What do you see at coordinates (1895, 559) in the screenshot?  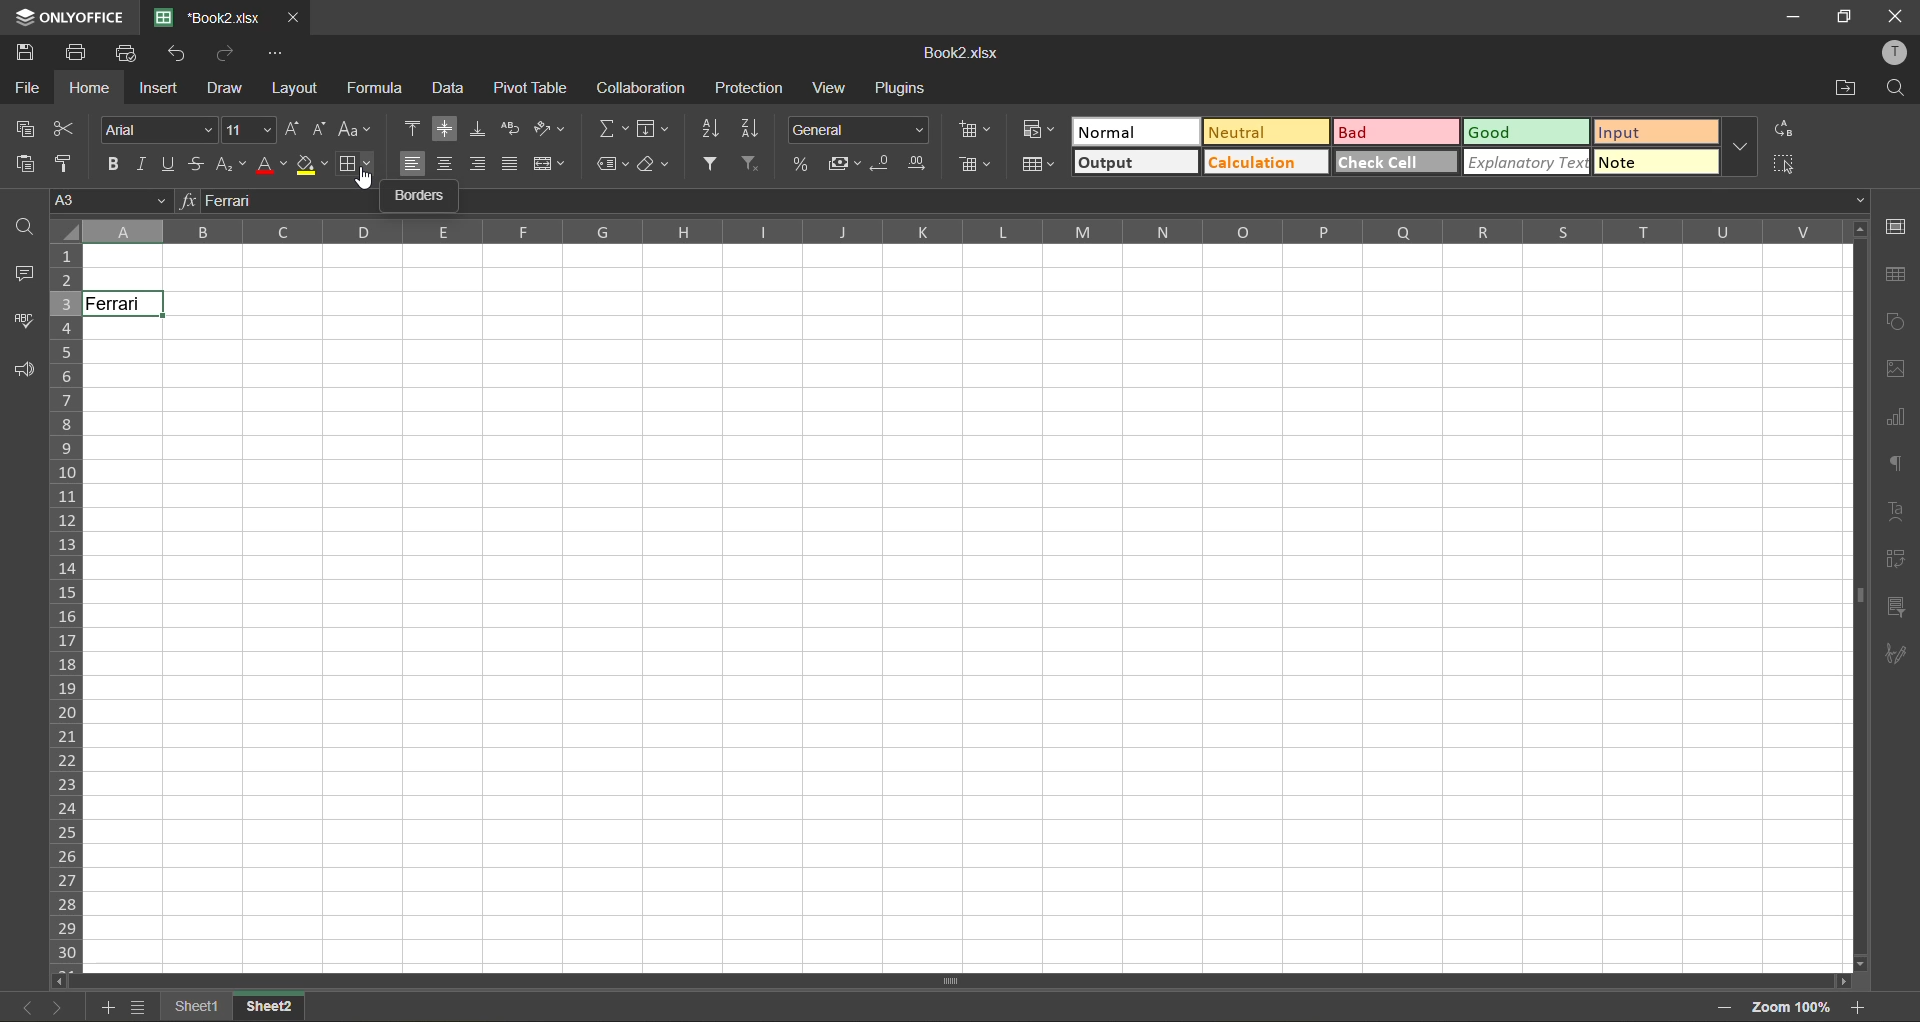 I see `pivot table` at bounding box center [1895, 559].